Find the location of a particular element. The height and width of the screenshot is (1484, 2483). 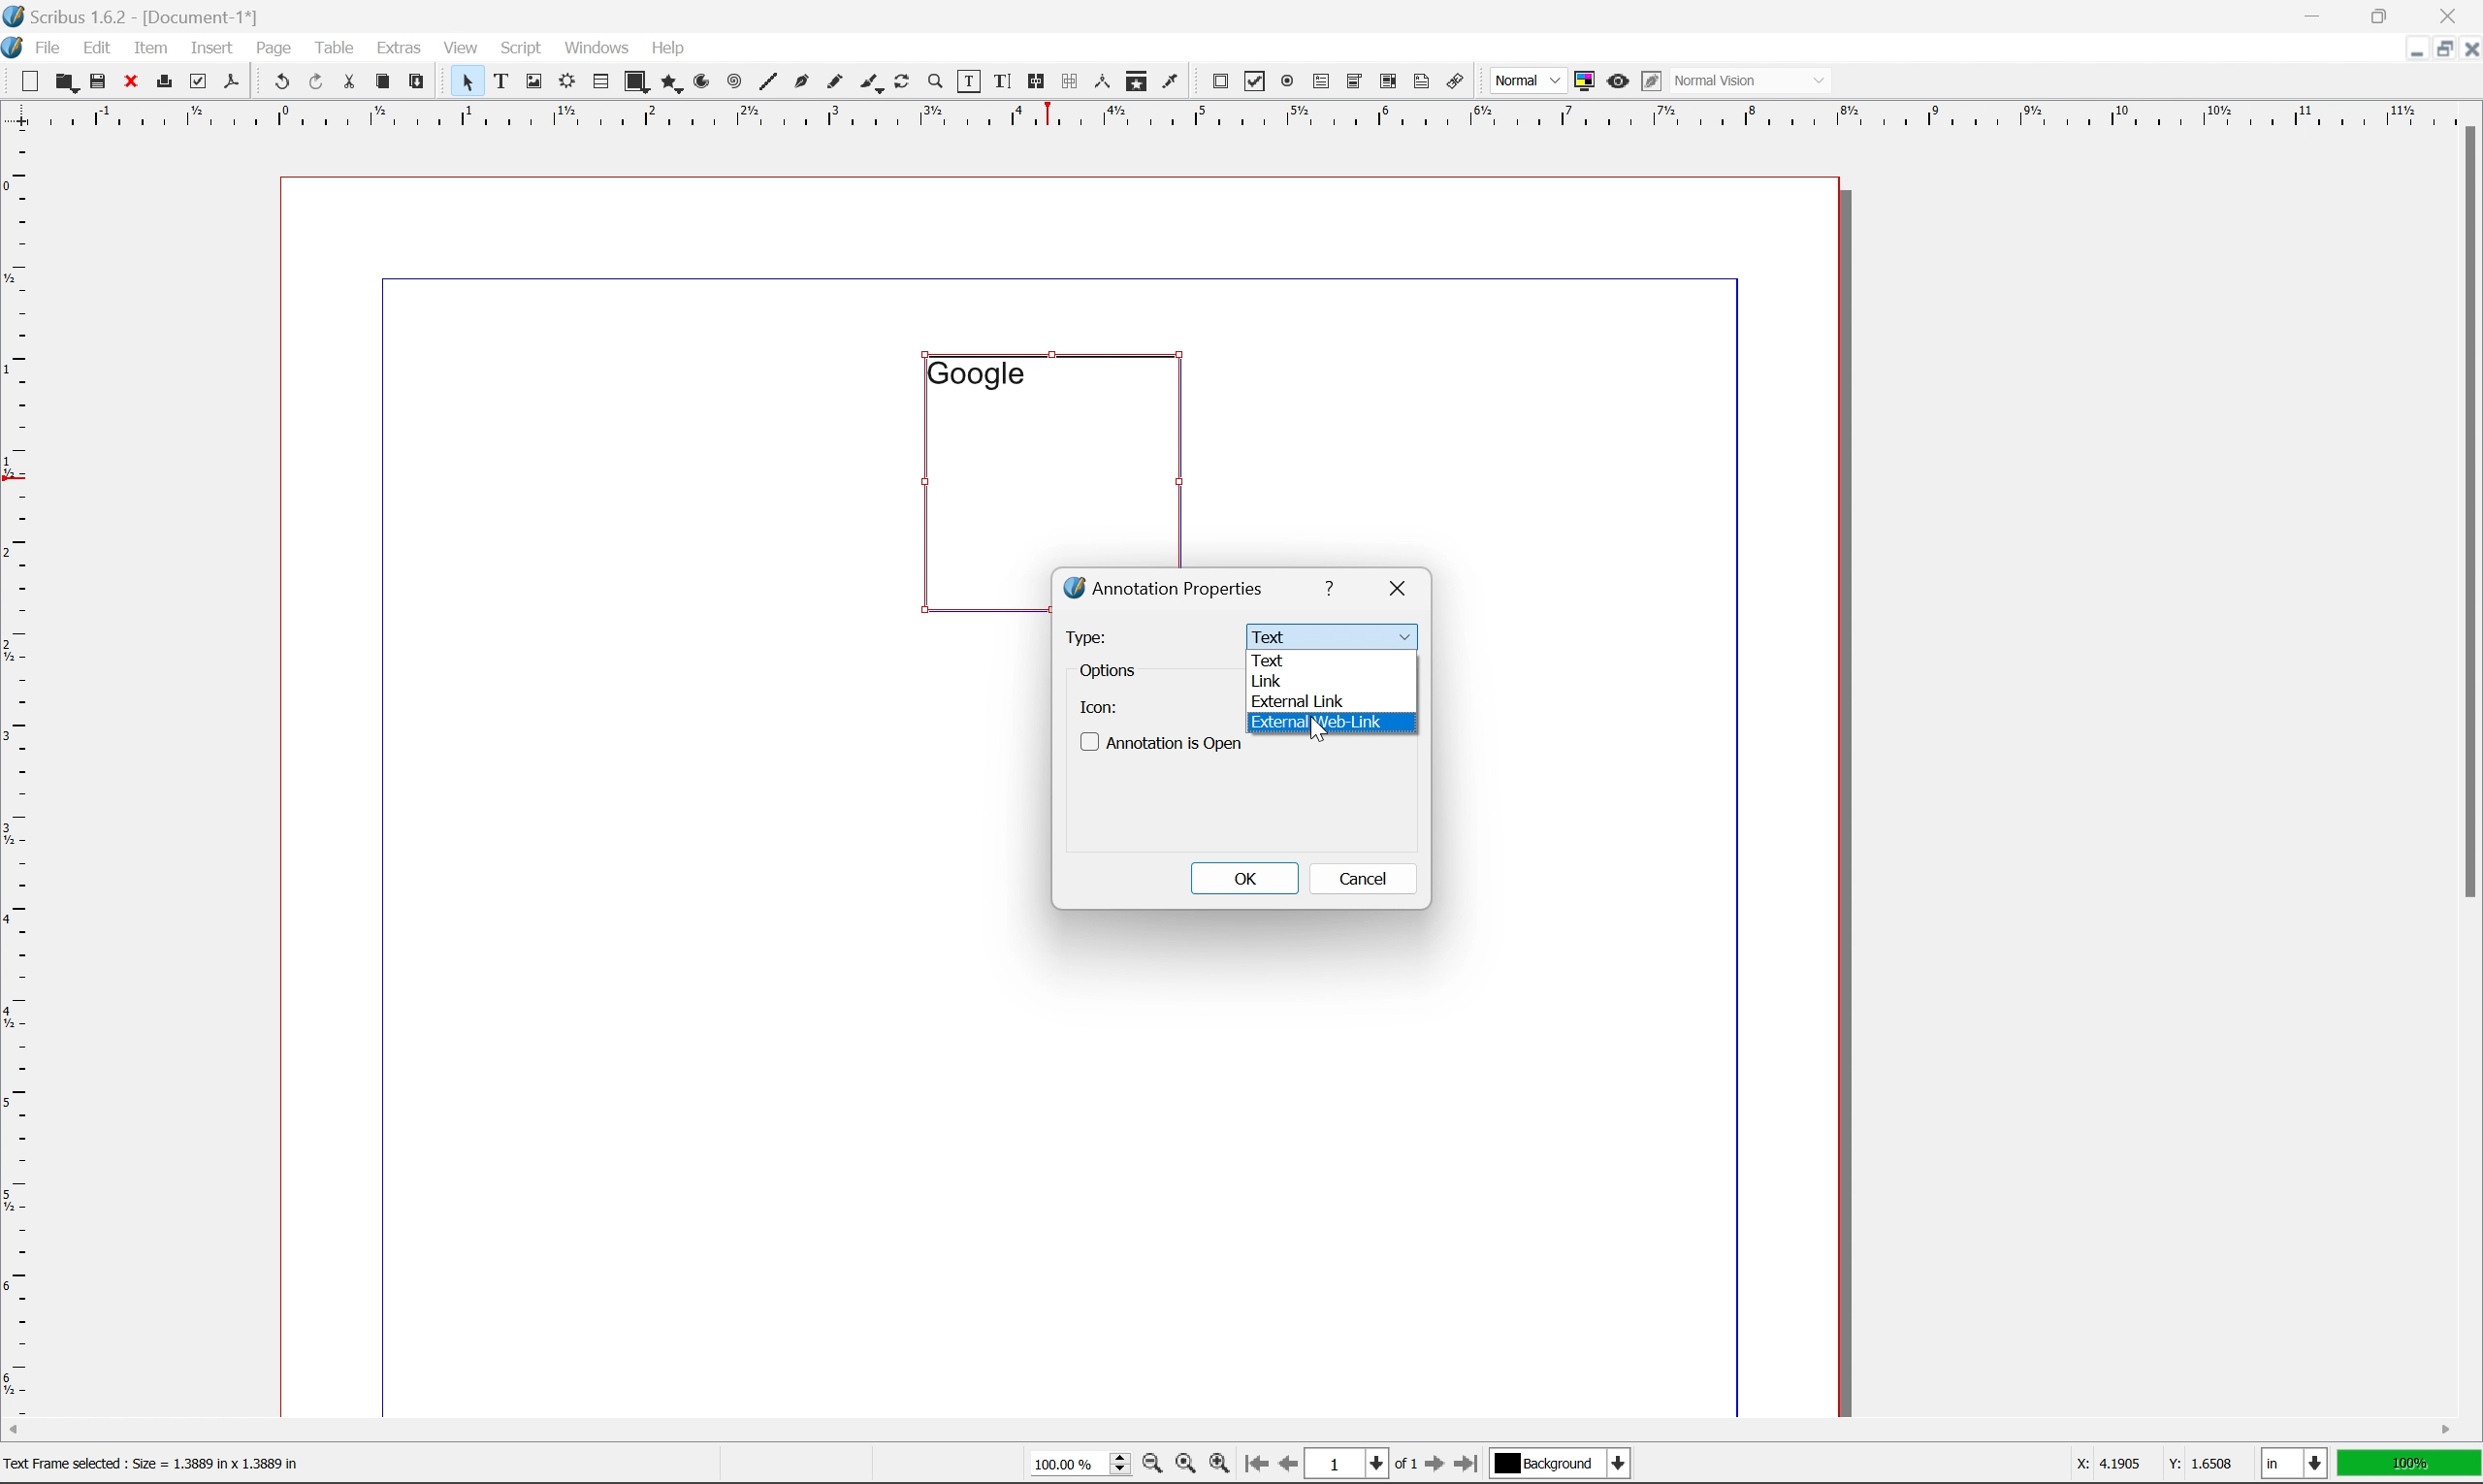

spiral is located at coordinates (734, 80).